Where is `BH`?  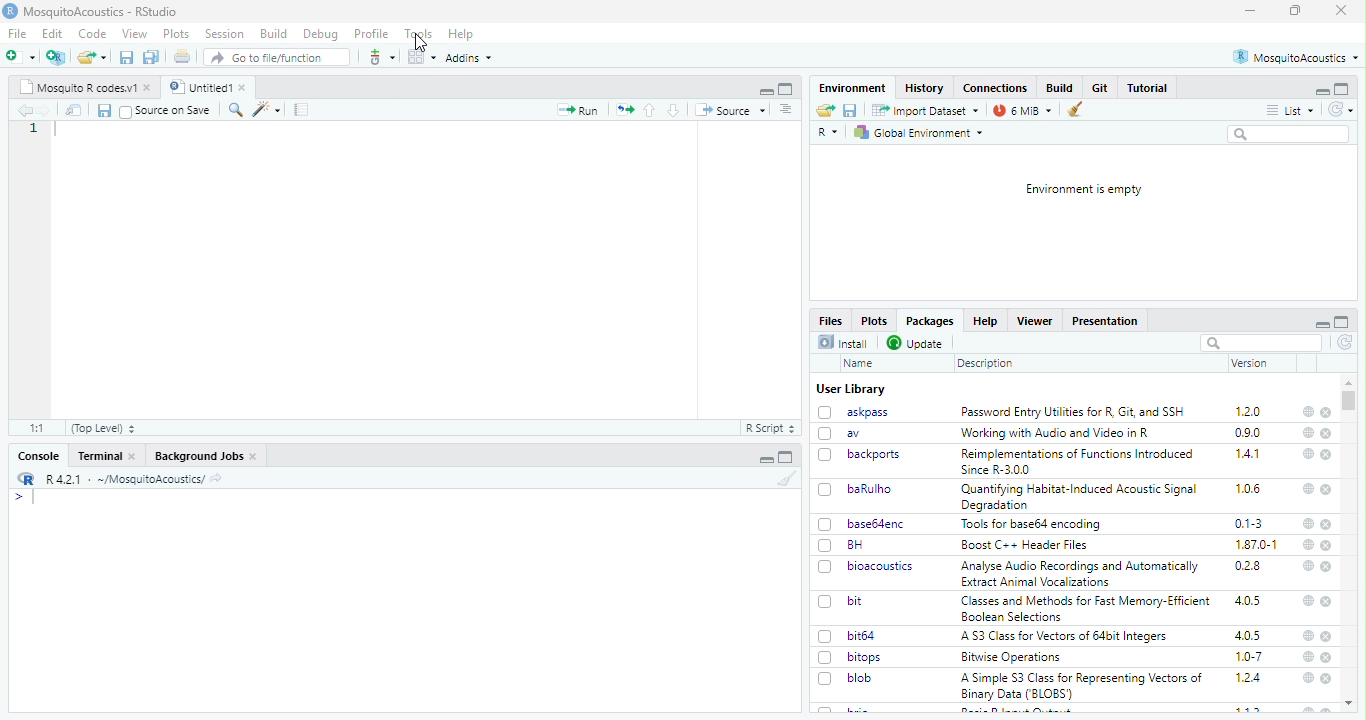
BH is located at coordinates (855, 545).